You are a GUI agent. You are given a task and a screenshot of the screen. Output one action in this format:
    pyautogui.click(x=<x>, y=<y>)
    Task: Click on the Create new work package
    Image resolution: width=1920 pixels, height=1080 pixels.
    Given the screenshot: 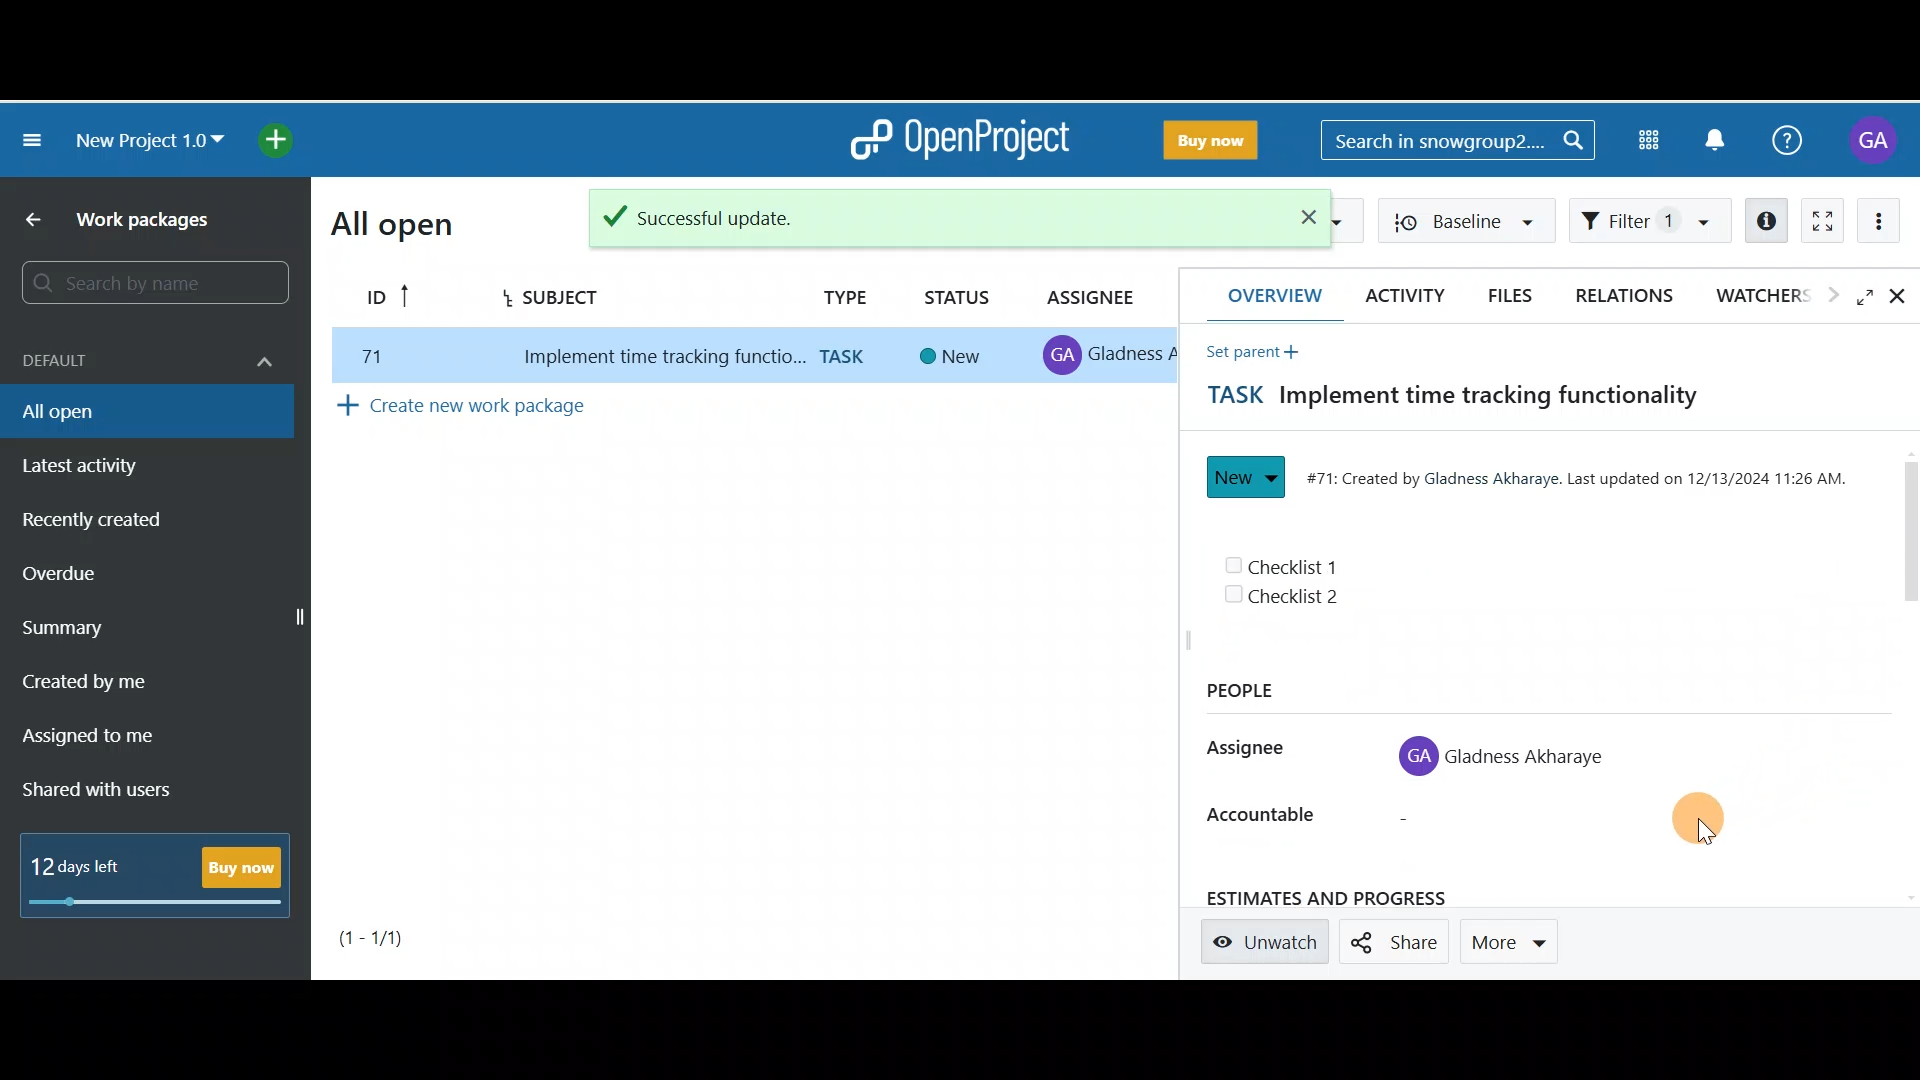 What is the action you would take?
    pyautogui.click(x=514, y=410)
    